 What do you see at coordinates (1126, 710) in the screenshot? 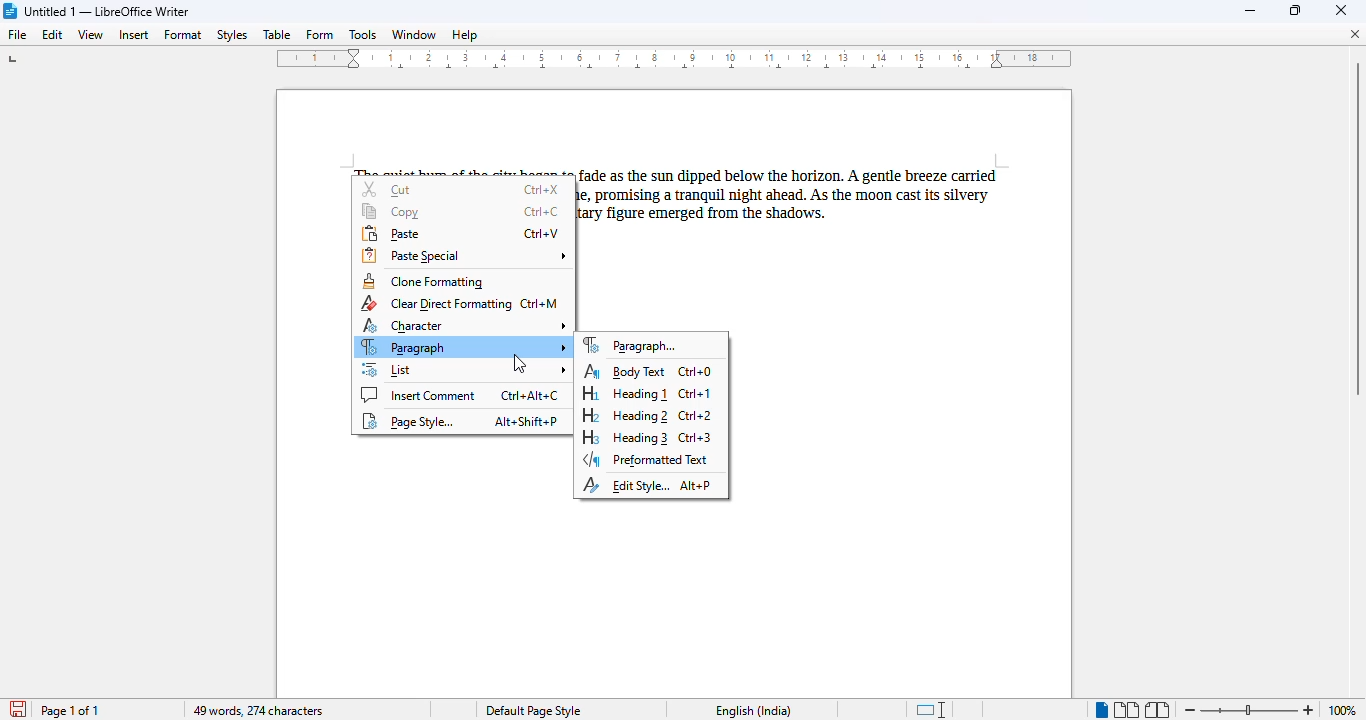
I see `multi-page view` at bounding box center [1126, 710].